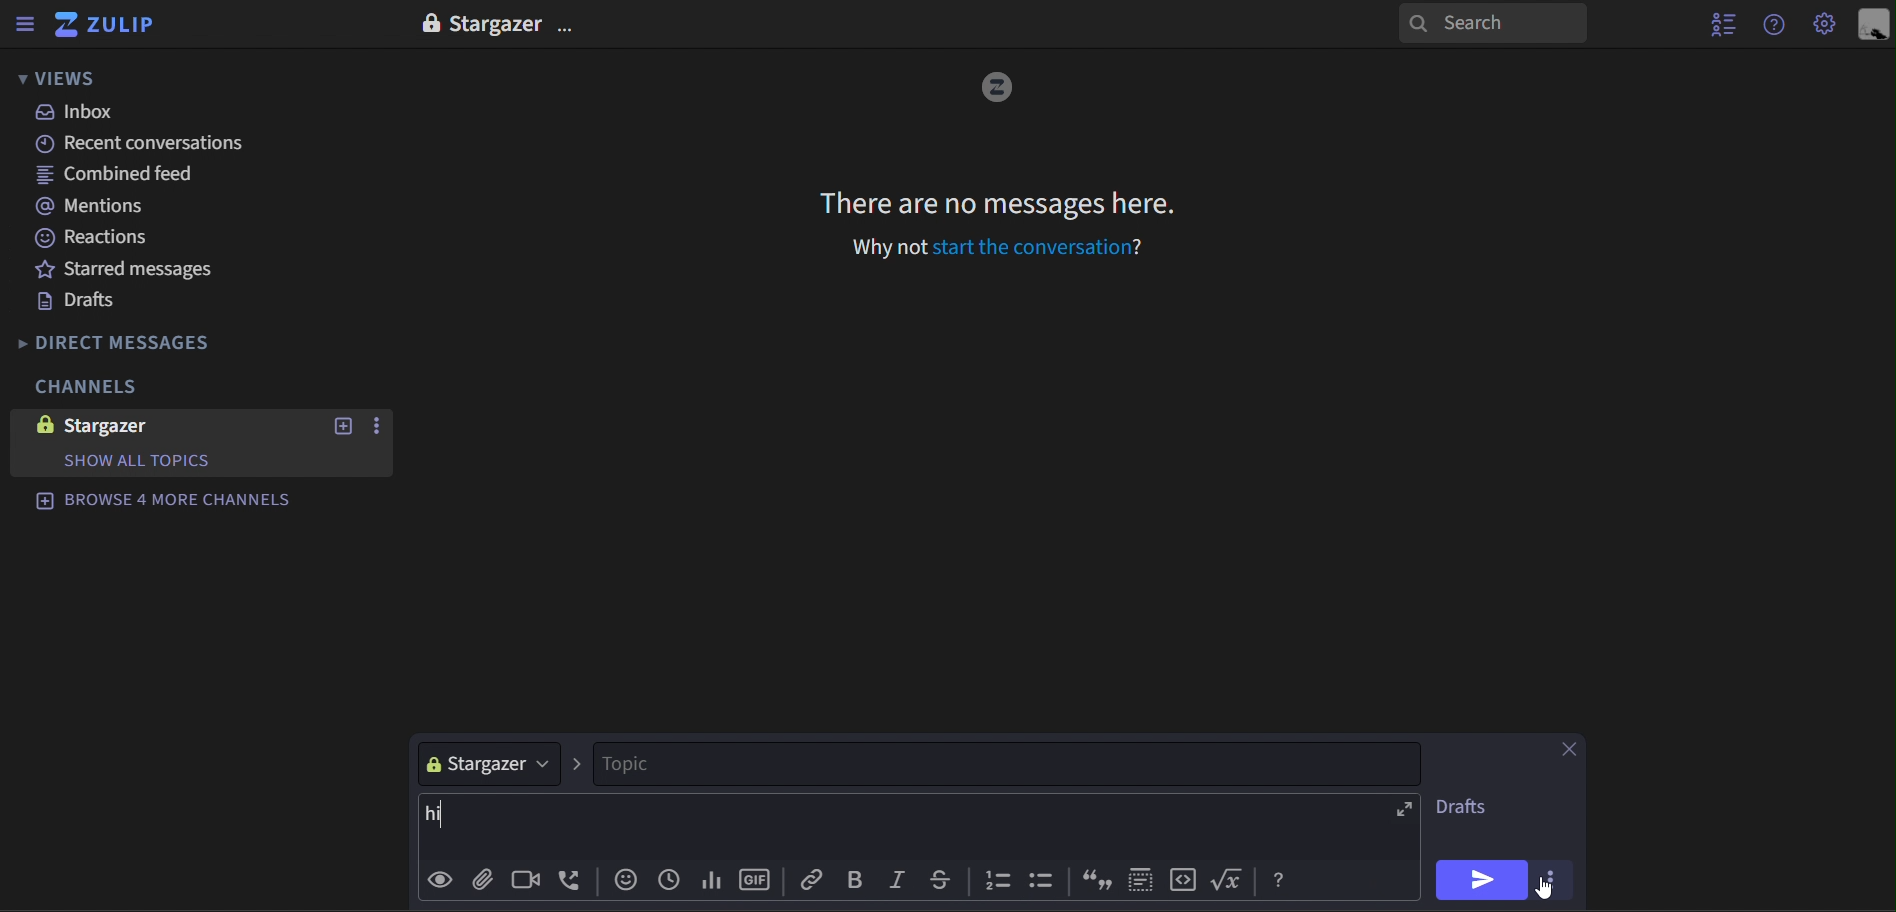  What do you see at coordinates (580, 763) in the screenshot?
I see `>` at bounding box center [580, 763].